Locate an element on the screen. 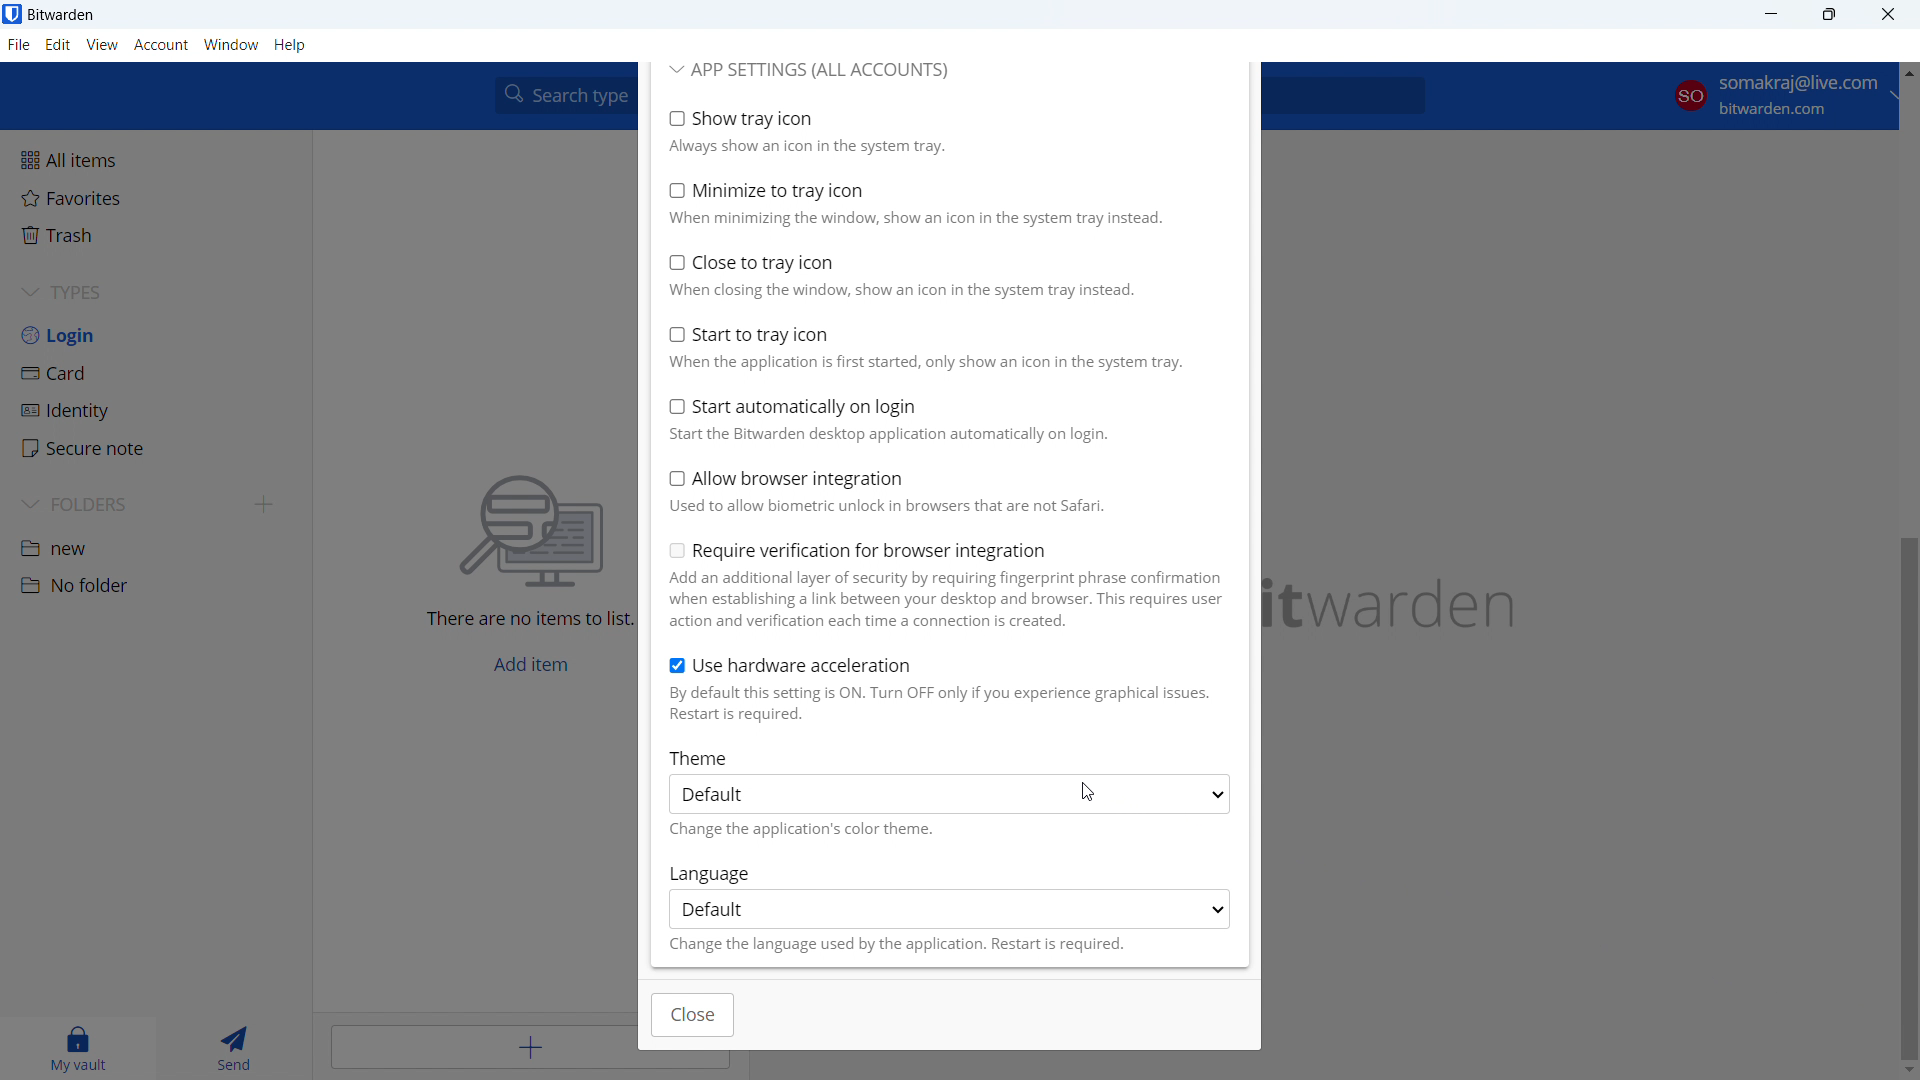 The height and width of the screenshot is (1080, 1920). maximize is located at coordinates (1829, 15).